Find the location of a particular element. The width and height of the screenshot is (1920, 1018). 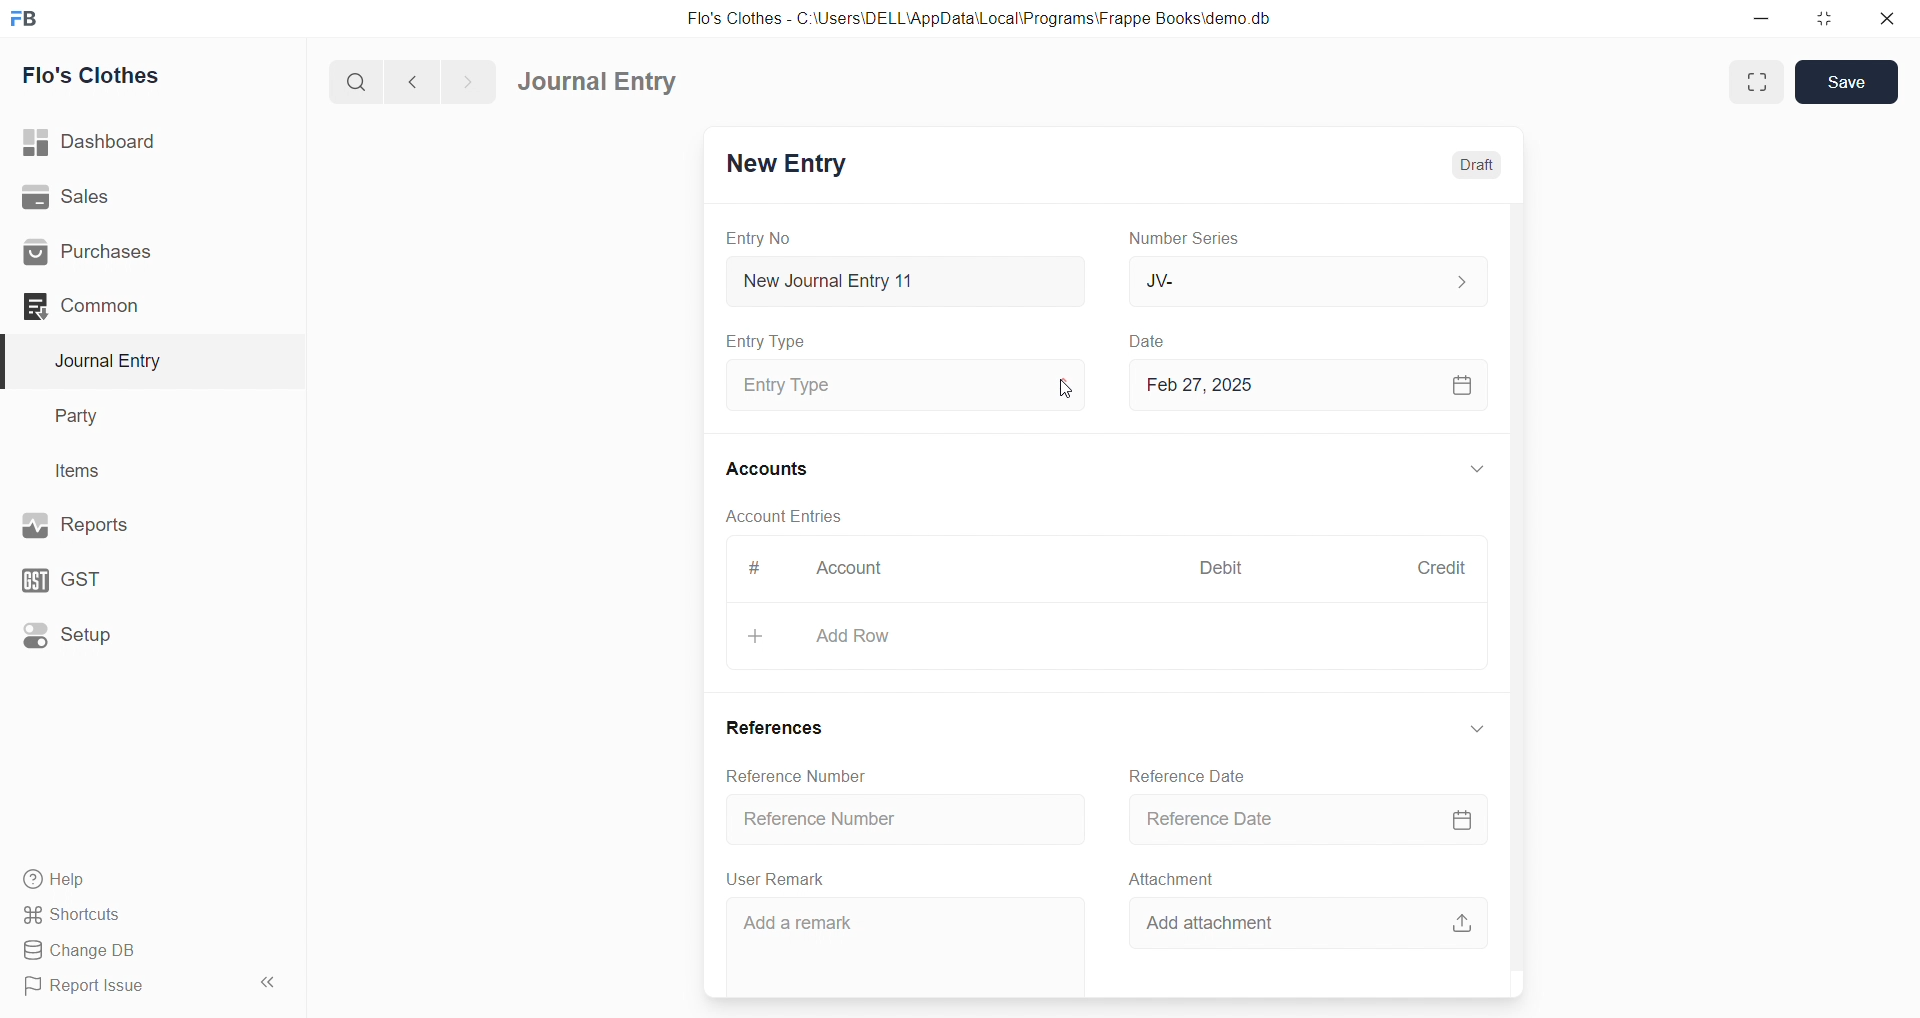

+ Add Row is located at coordinates (1108, 633).